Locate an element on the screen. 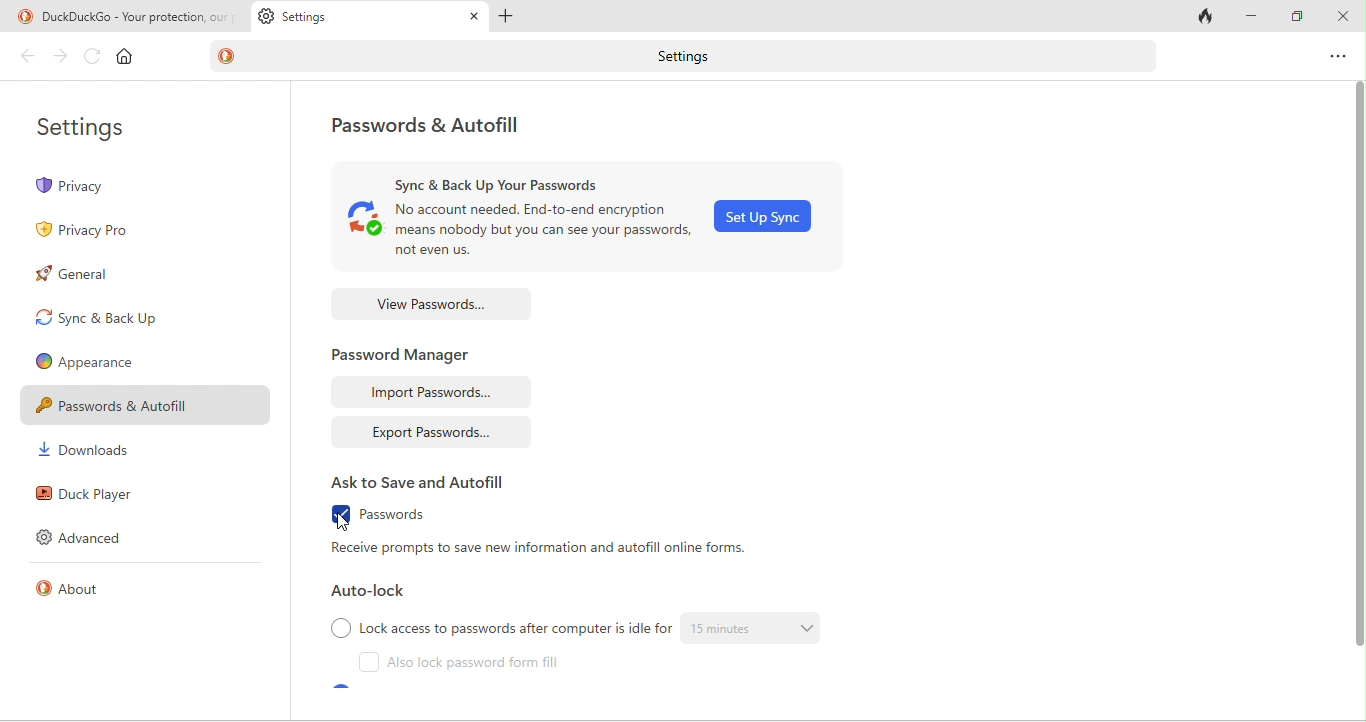 This screenshot has width=1366, height=722. forward is located at coordinates (56, 57).